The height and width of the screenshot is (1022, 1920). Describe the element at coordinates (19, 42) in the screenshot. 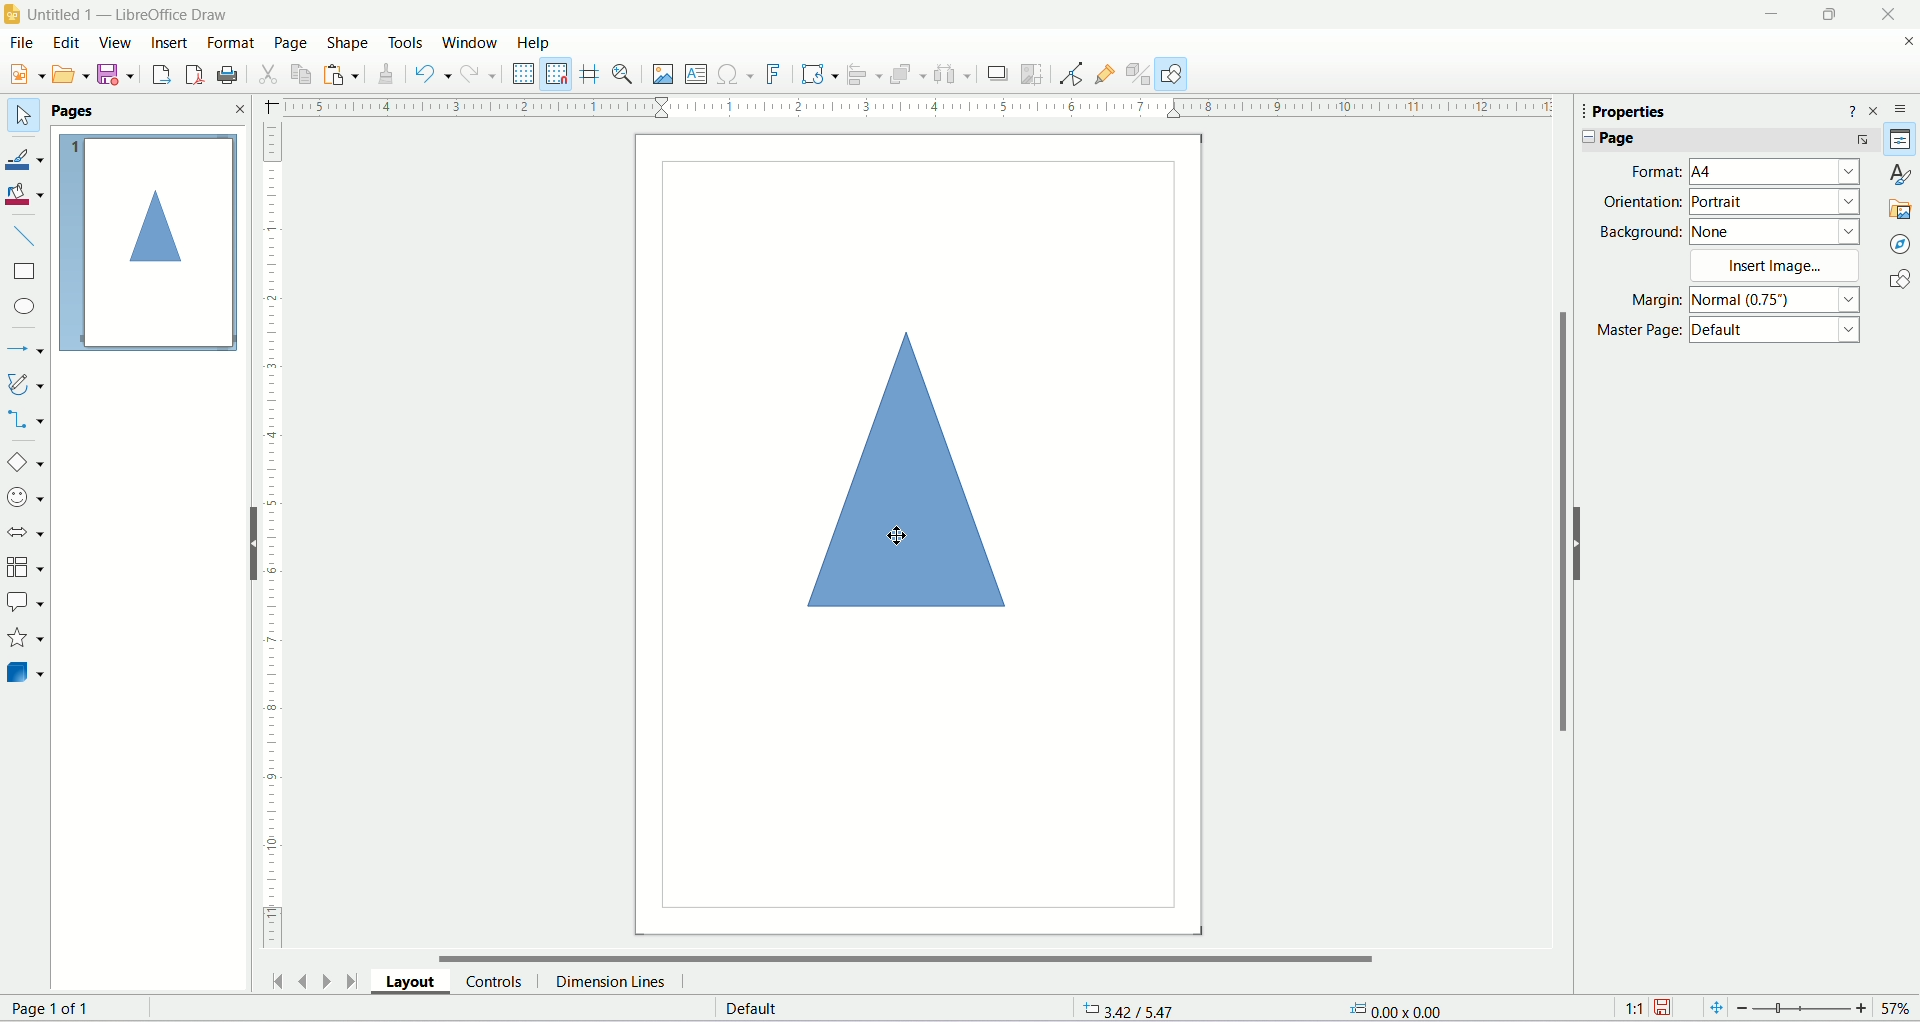

I see `File` at that location.